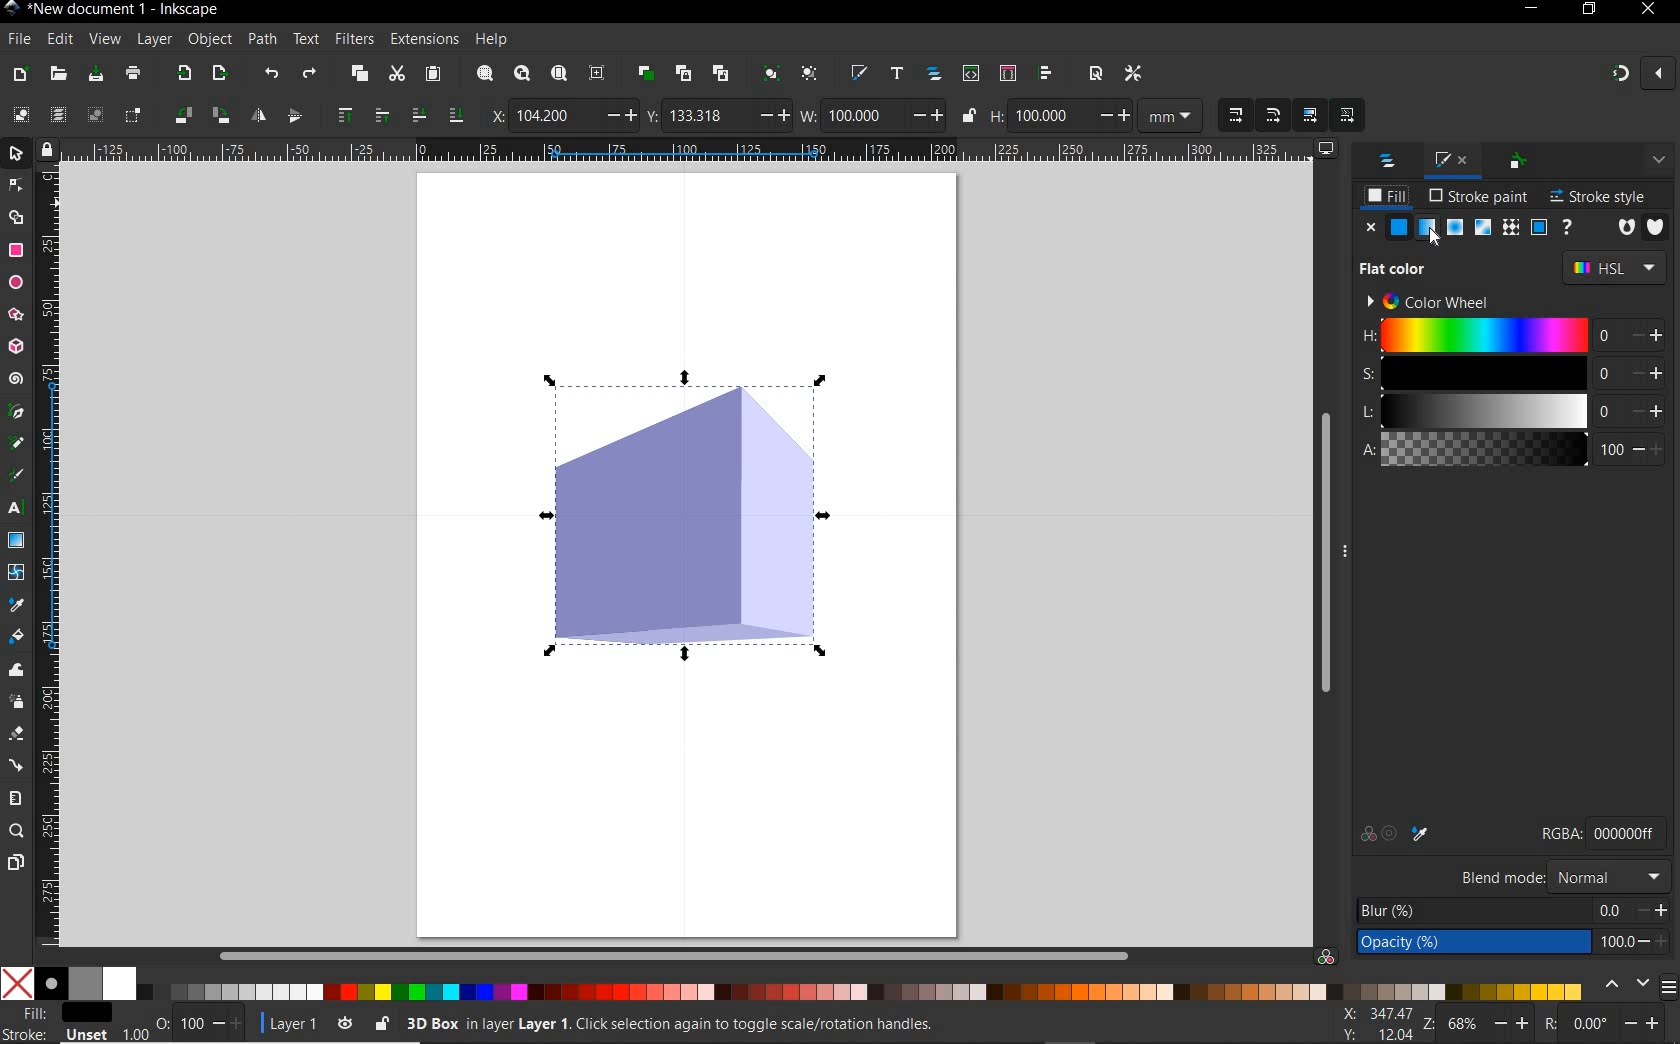 Image resolution: width=1680 pixels, height=1044 pixels. I want to click on PEN TOOL, so click(14, 414).